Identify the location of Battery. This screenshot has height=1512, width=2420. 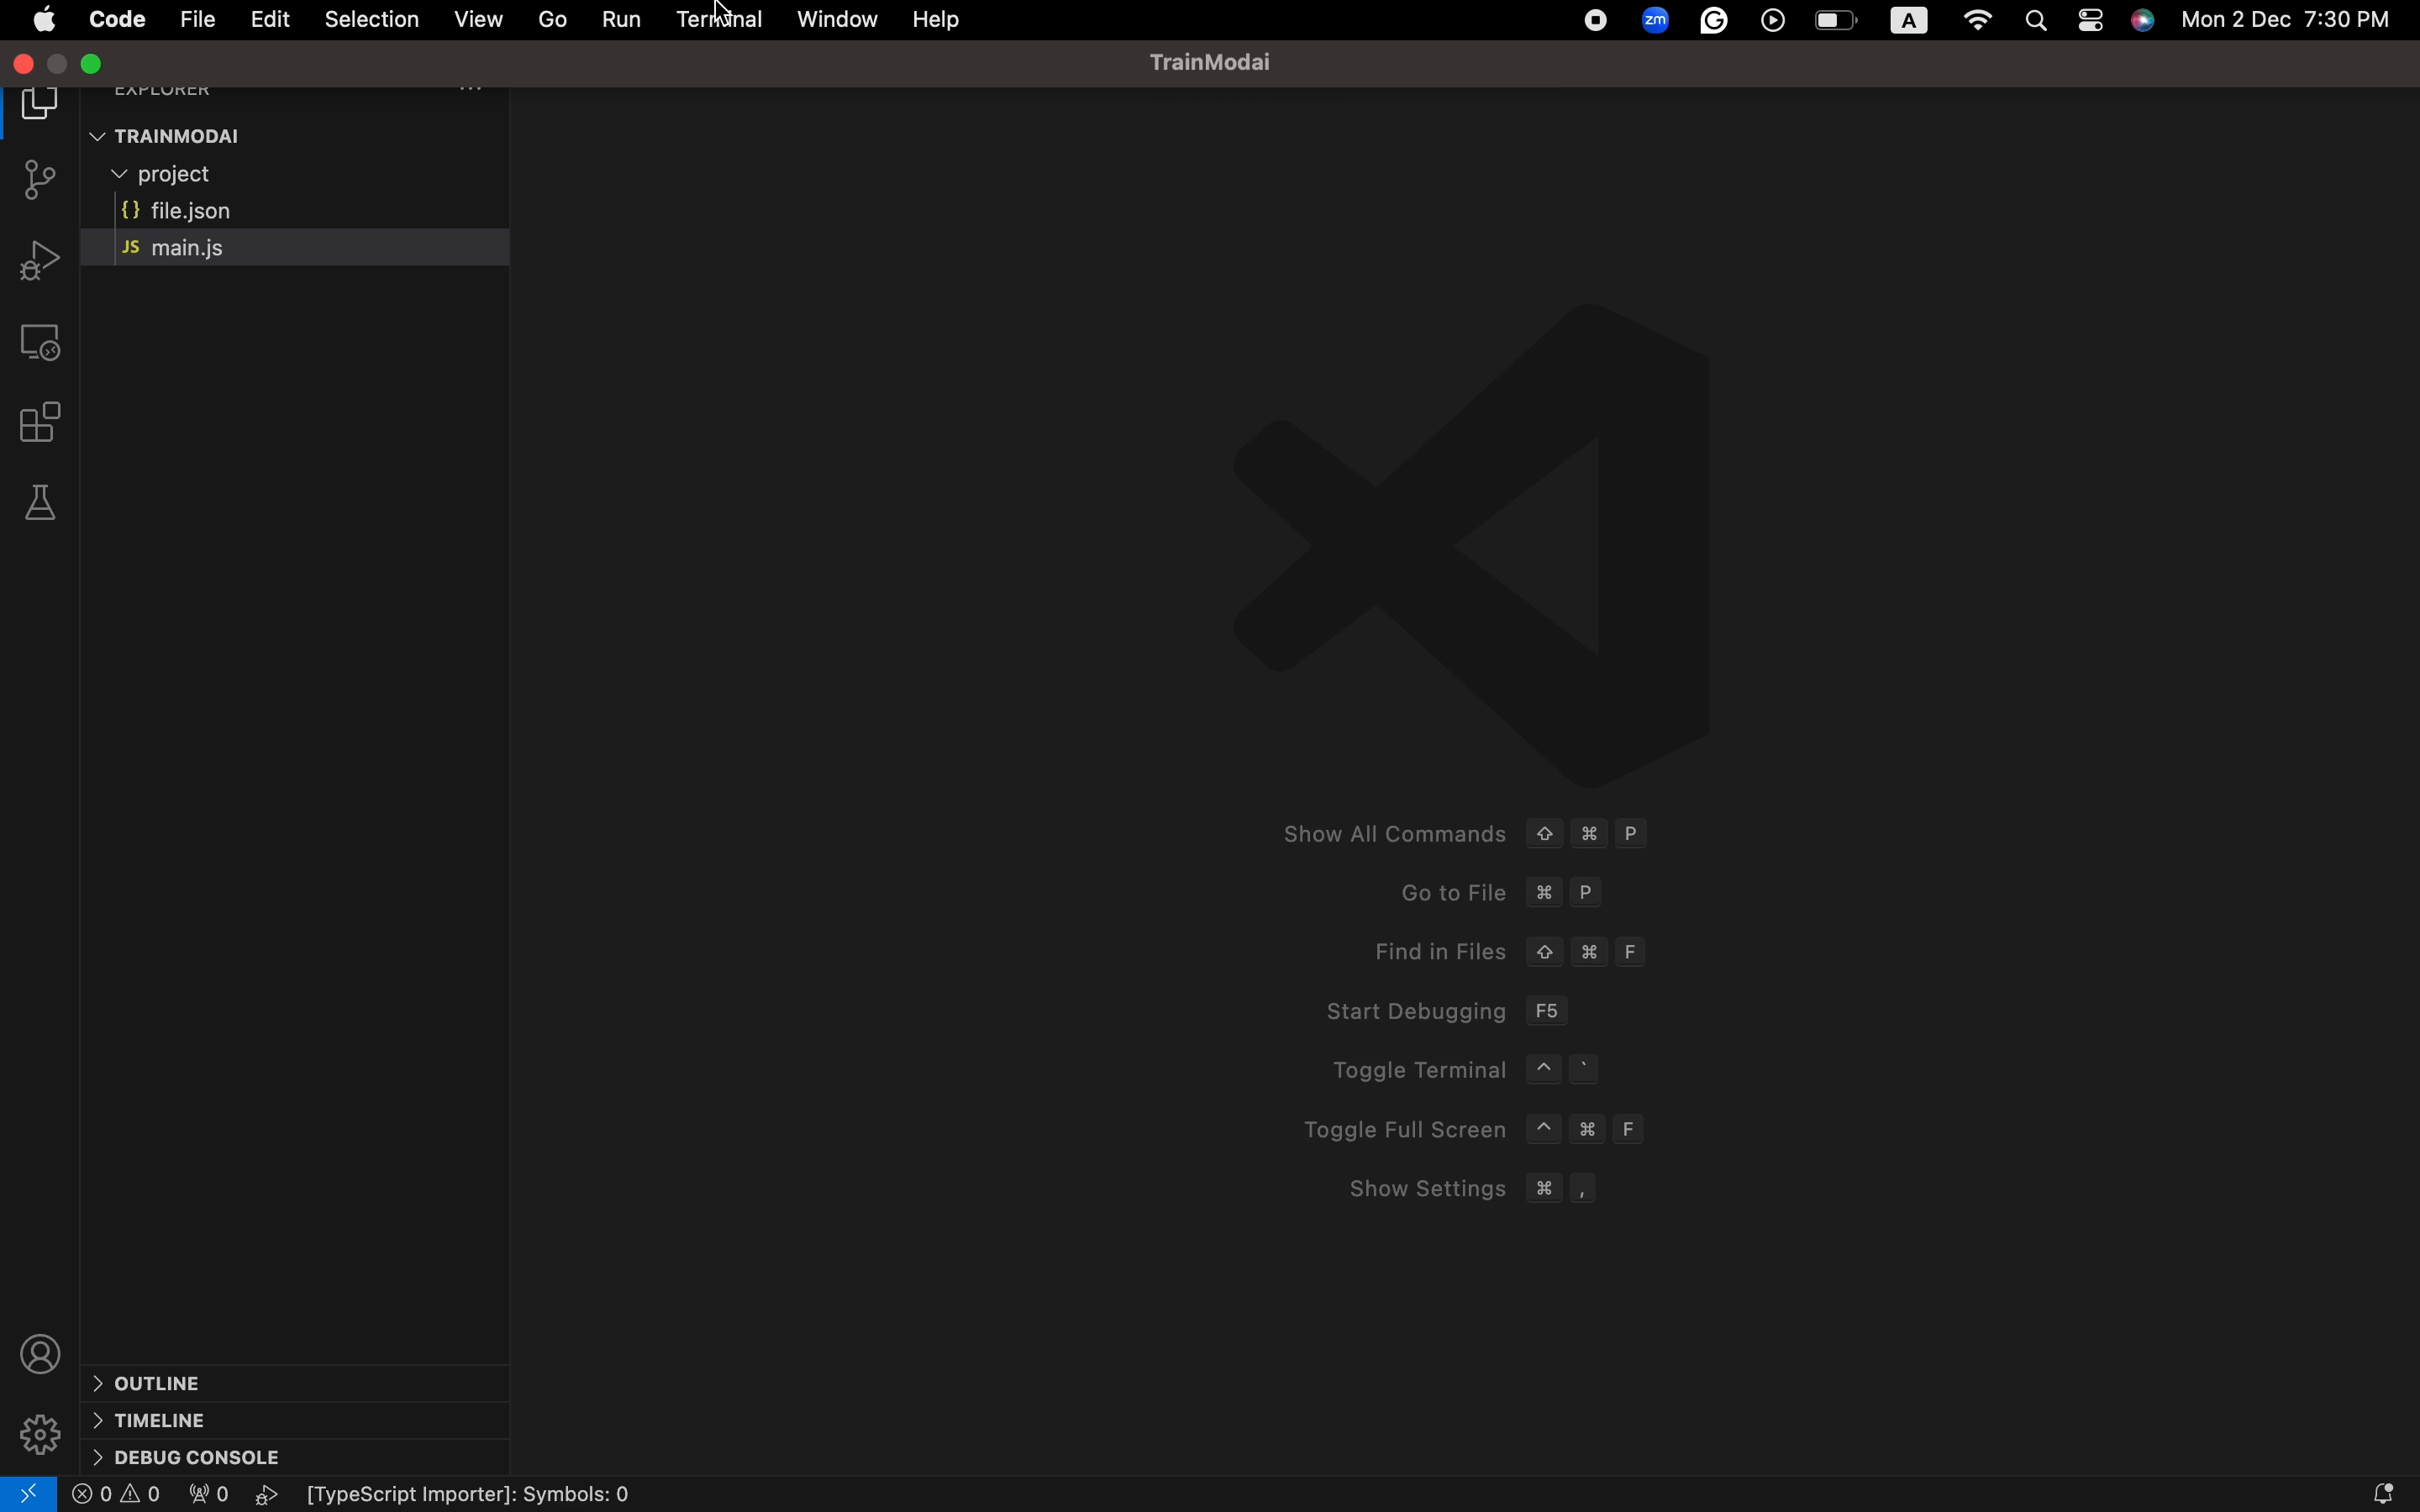
(1836, 22).